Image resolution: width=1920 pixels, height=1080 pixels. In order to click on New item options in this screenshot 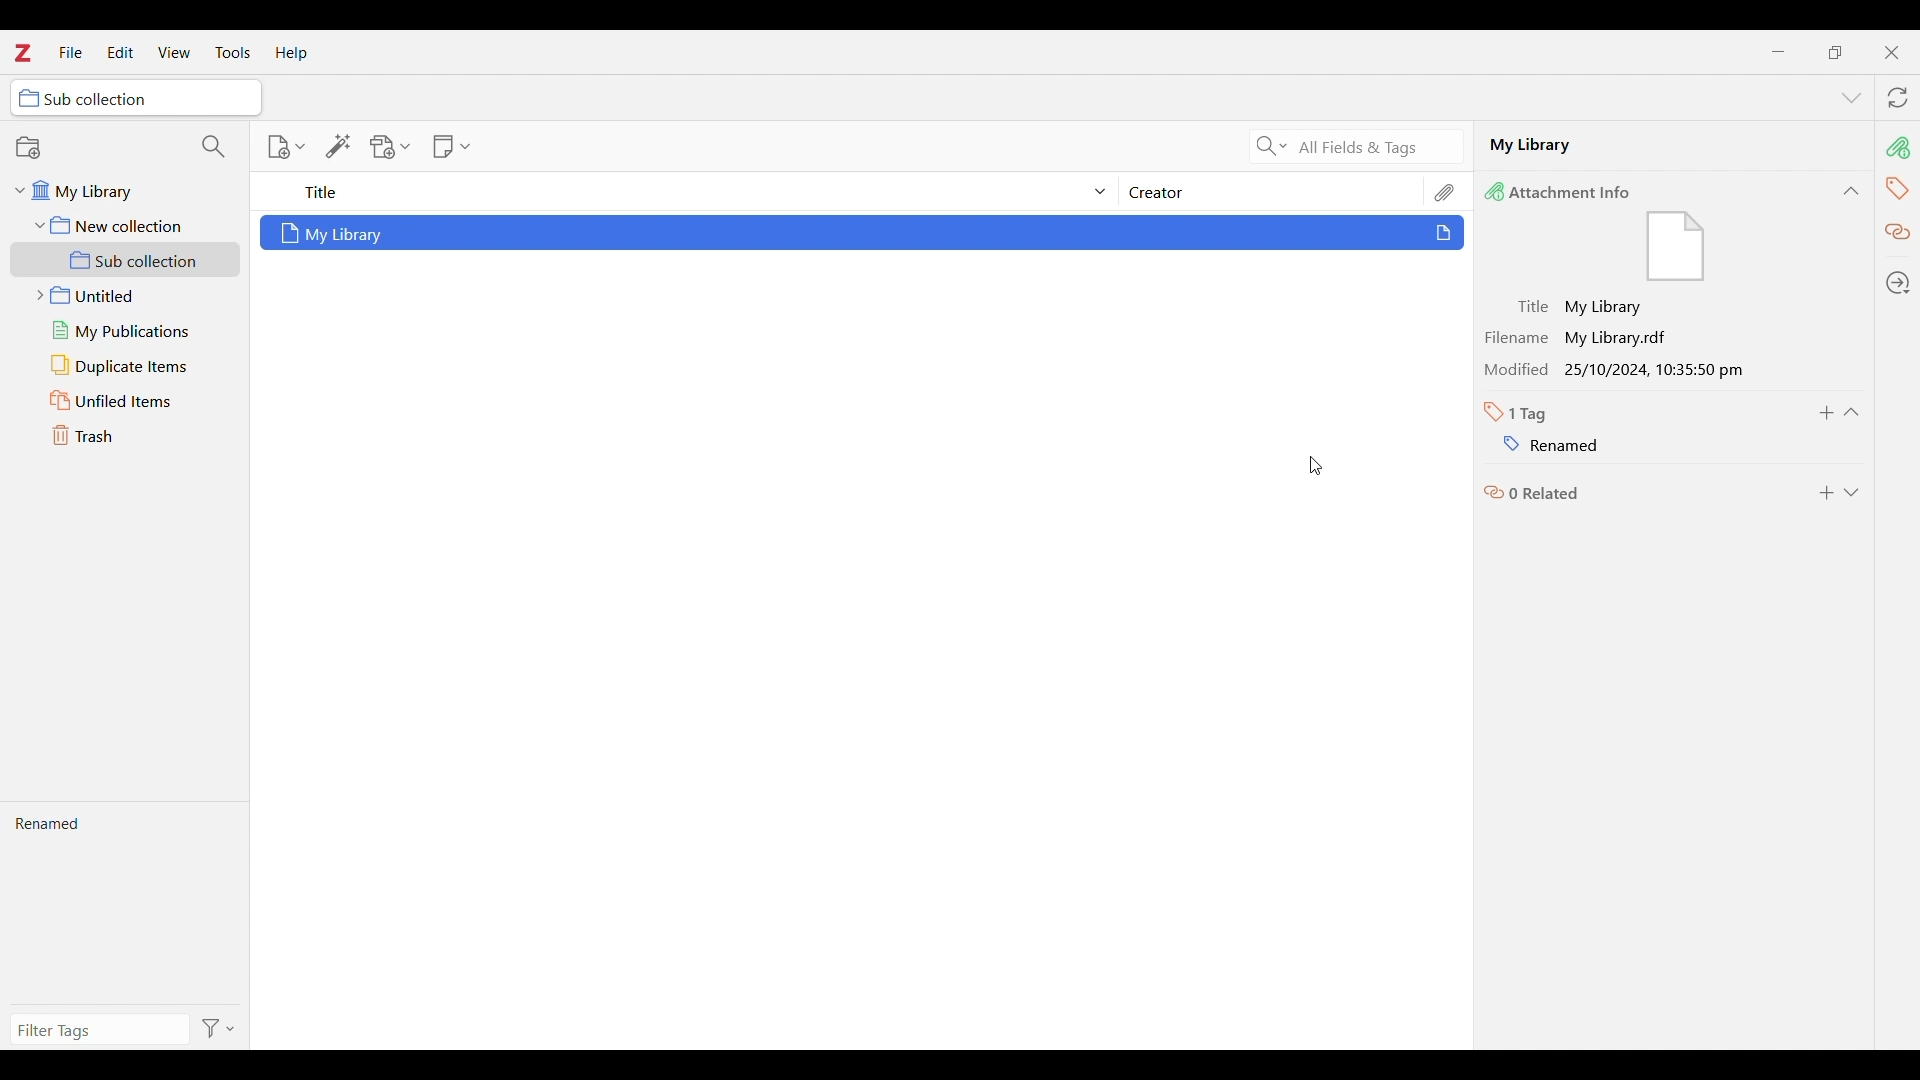, I will do `click(286, 147)`.